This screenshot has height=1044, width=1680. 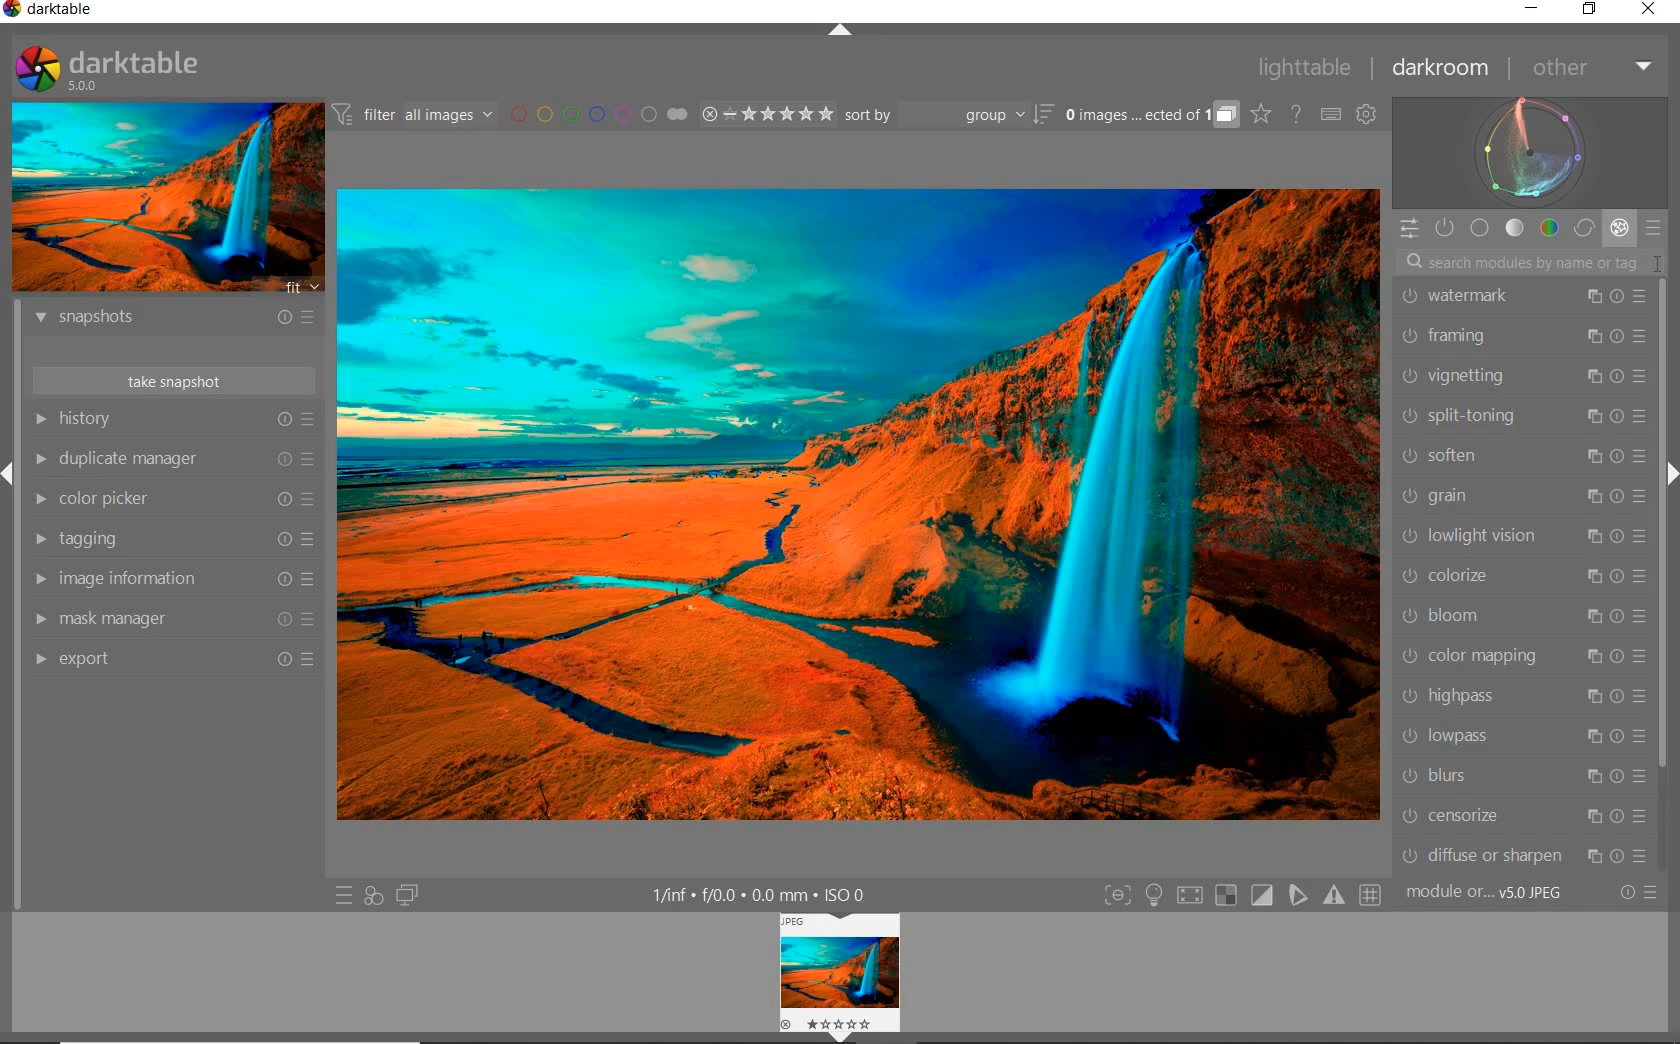 I want to click on CLICK TO CHANGE THE OVERLAYS SHOWN ON THUMBNAILS, so click(x=1262, y=114).